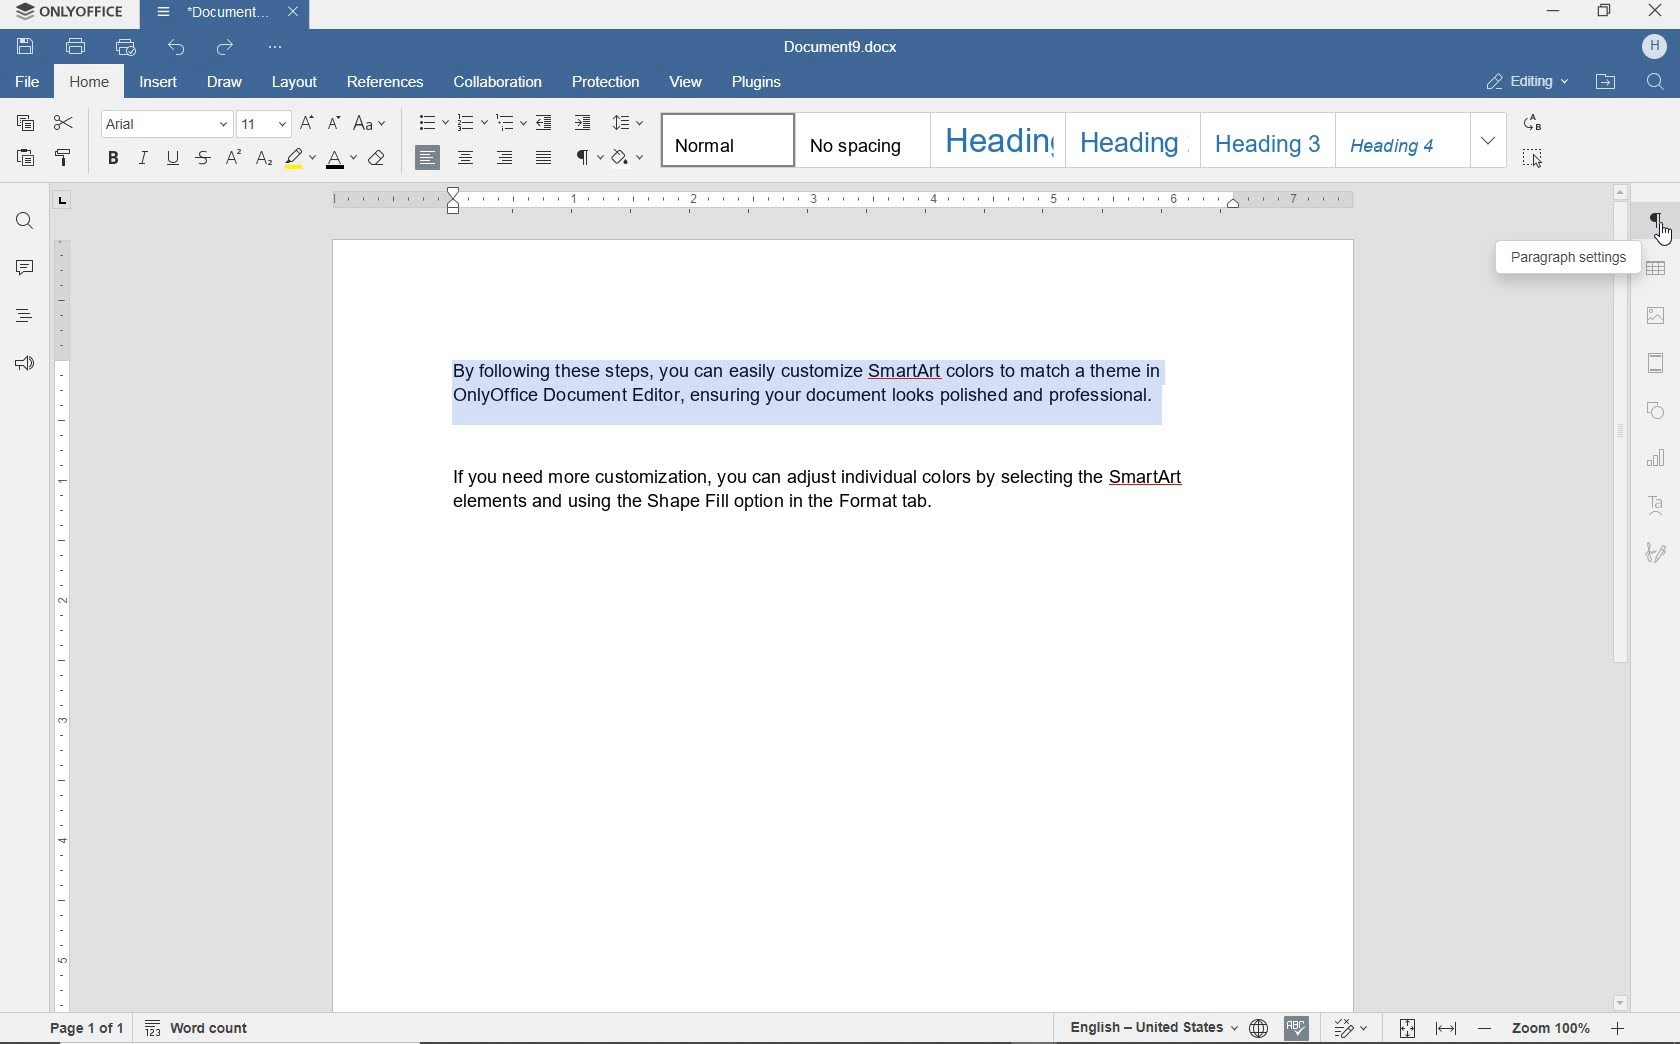  Describe the element at coordinates (26, 45) in the screenshot. I see `save` at that location.